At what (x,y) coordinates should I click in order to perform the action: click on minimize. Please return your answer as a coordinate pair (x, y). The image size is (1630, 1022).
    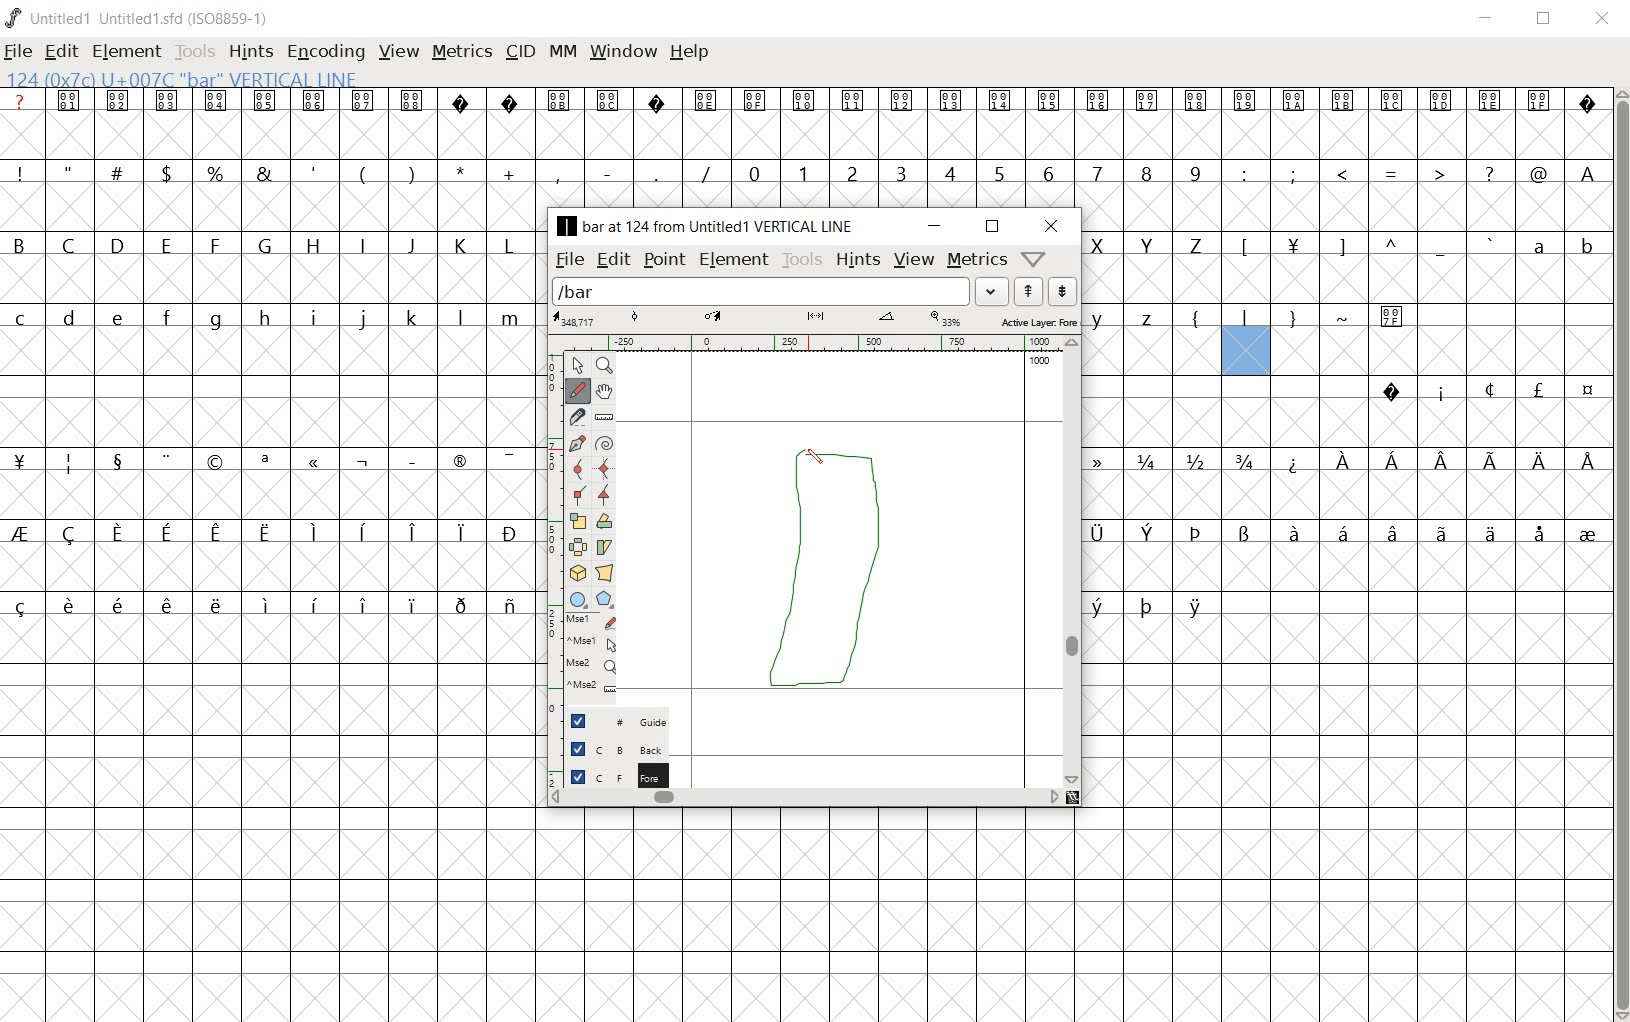
    Looking at the image, I should click on (934, 226).